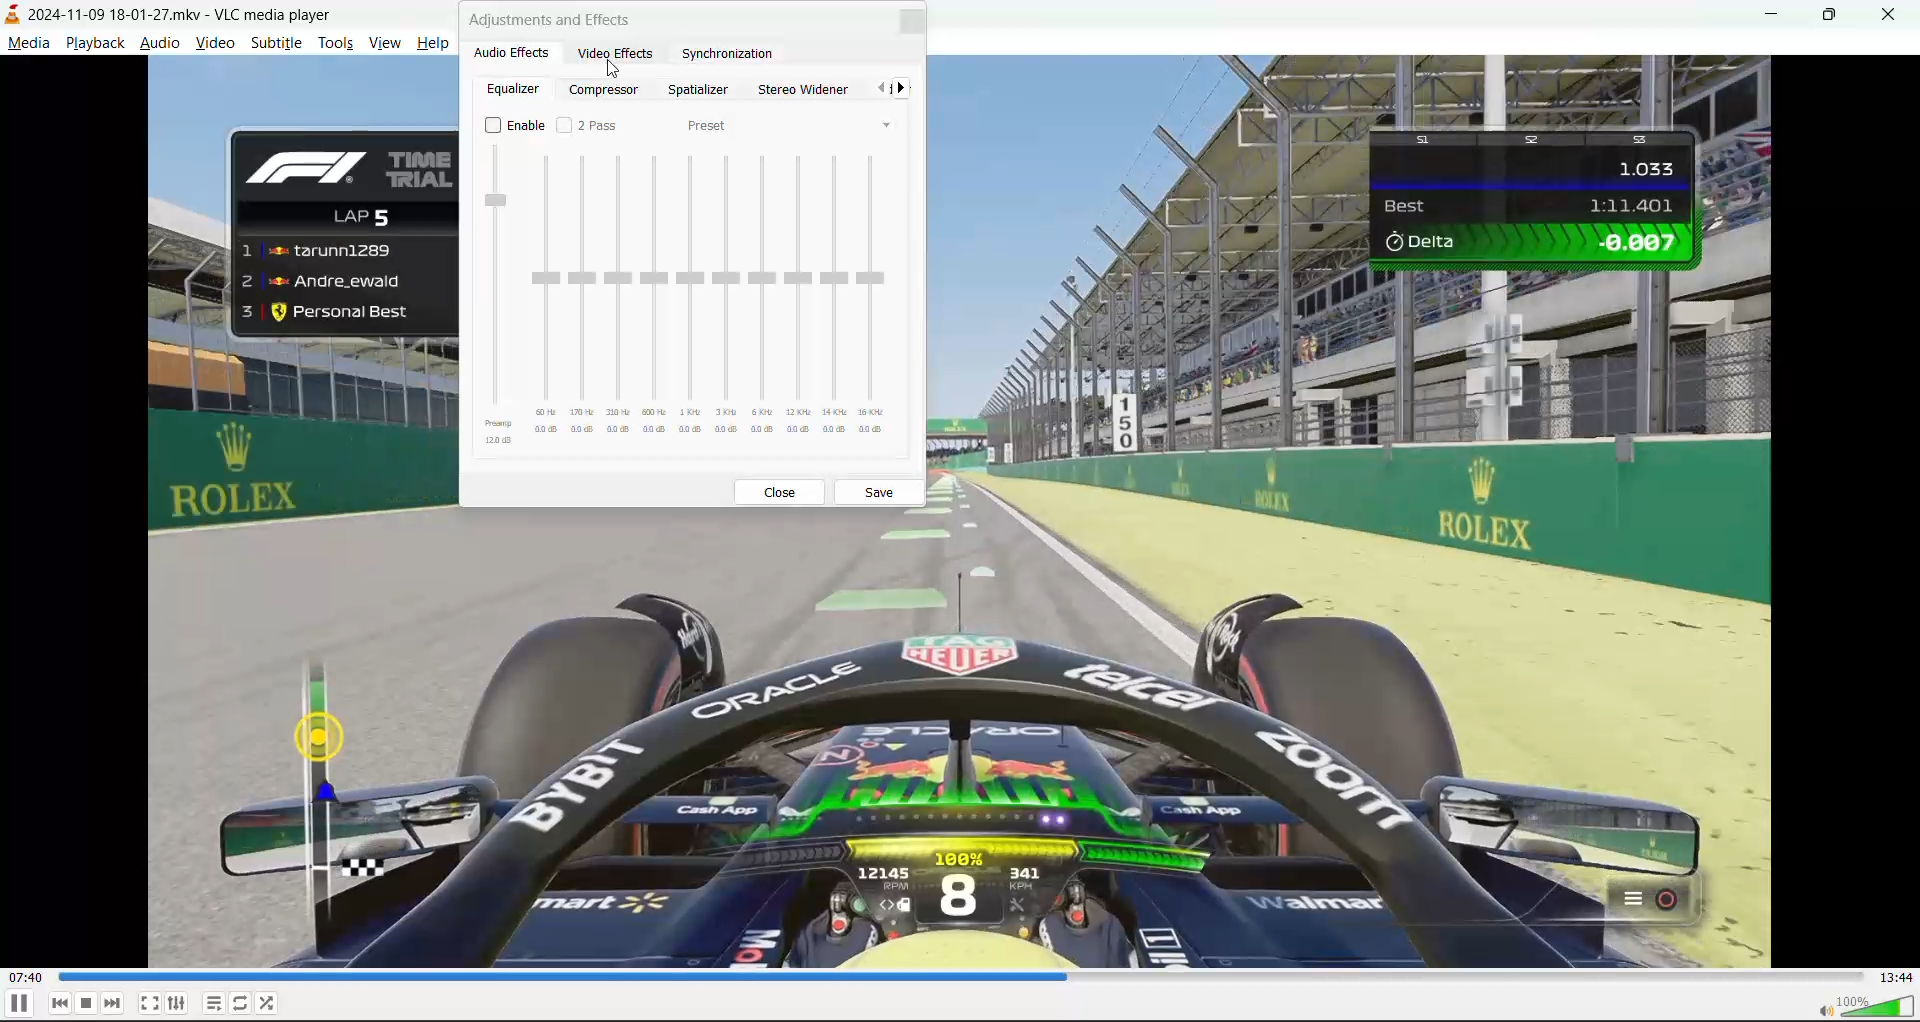 The width and height of the screenshot is (1920, 1022). What do you see at coordinates (1834, 18) in the screenshot?
I see `maximize` at bounding box center [1834, 18].